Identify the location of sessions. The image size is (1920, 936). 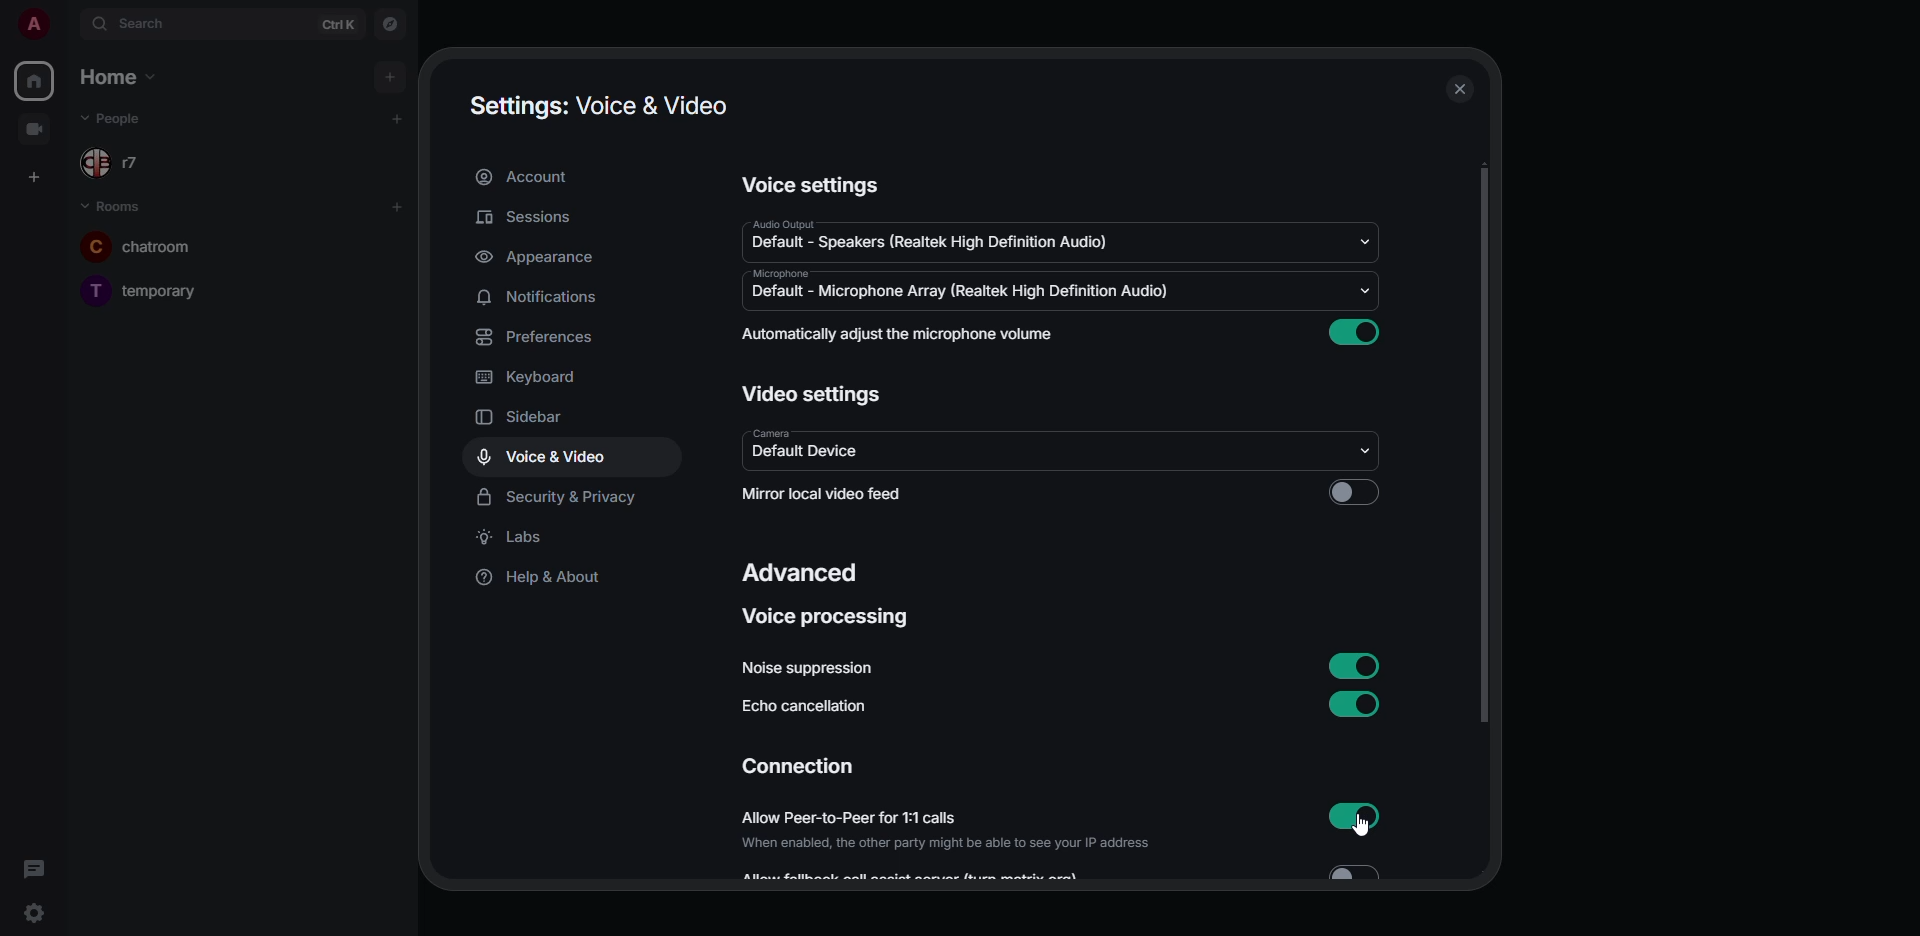
(528, 219).